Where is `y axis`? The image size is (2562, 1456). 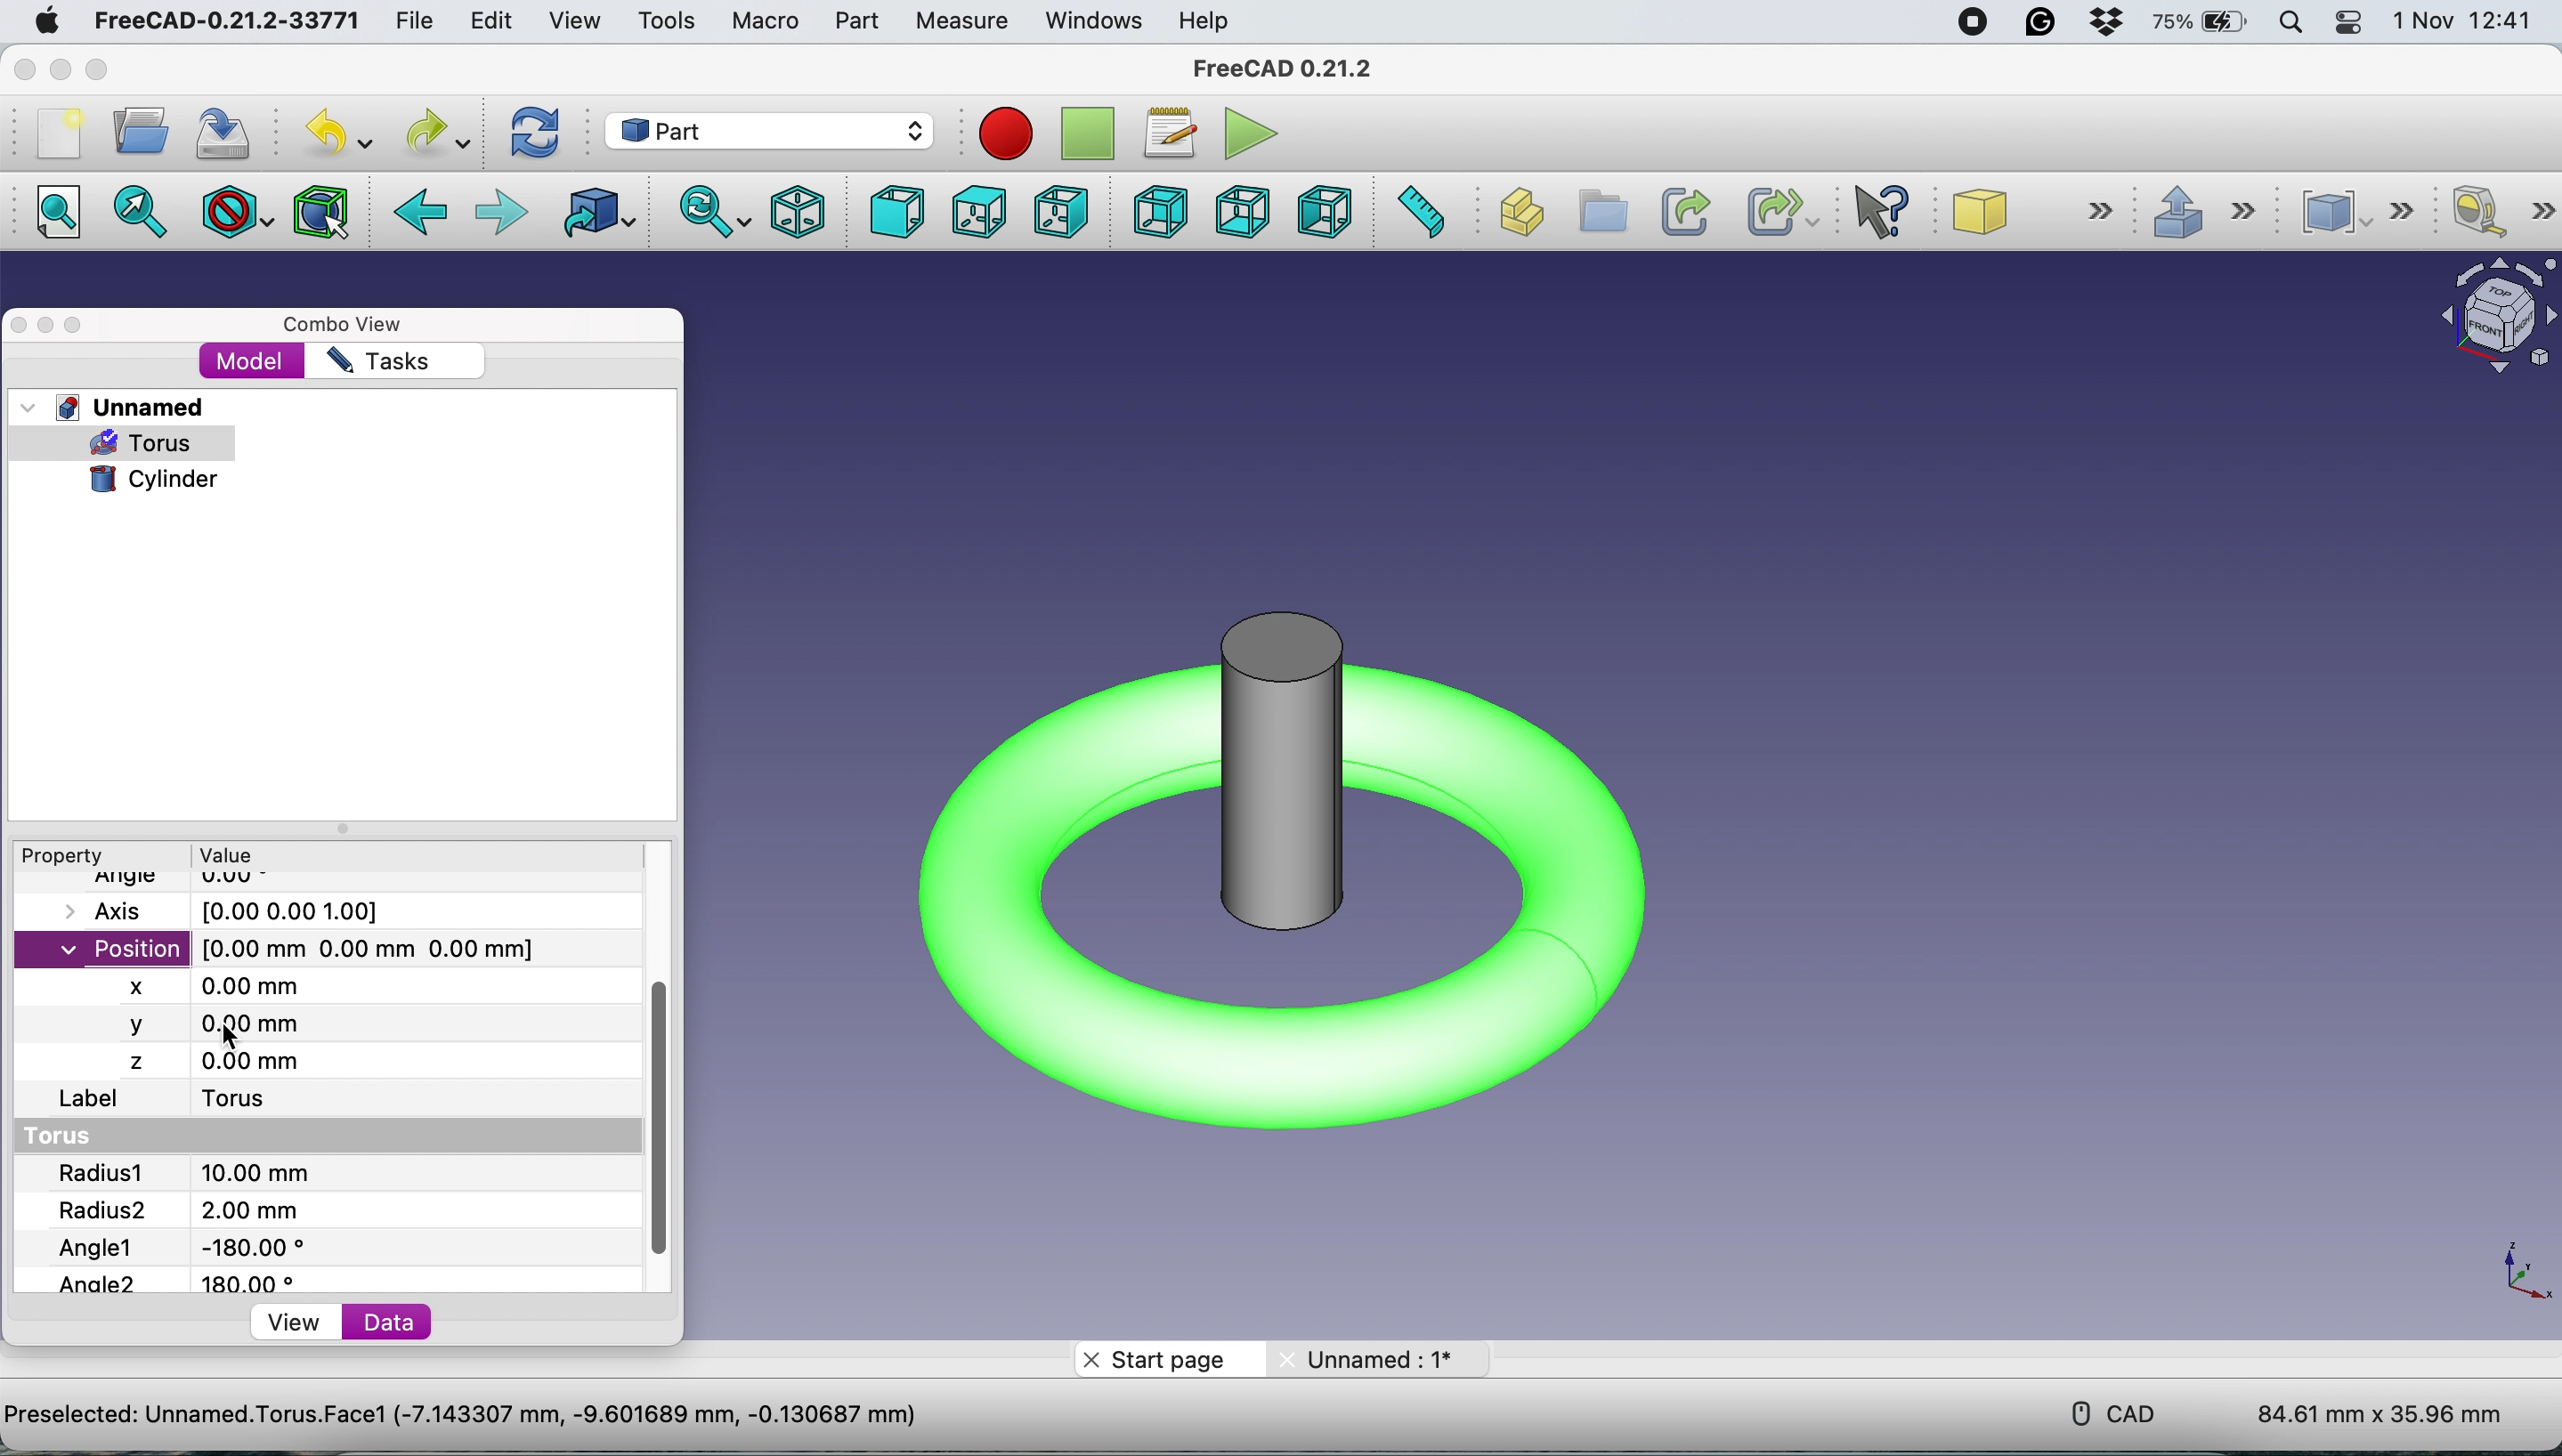 y axis is located at coordinates (225, 1022).